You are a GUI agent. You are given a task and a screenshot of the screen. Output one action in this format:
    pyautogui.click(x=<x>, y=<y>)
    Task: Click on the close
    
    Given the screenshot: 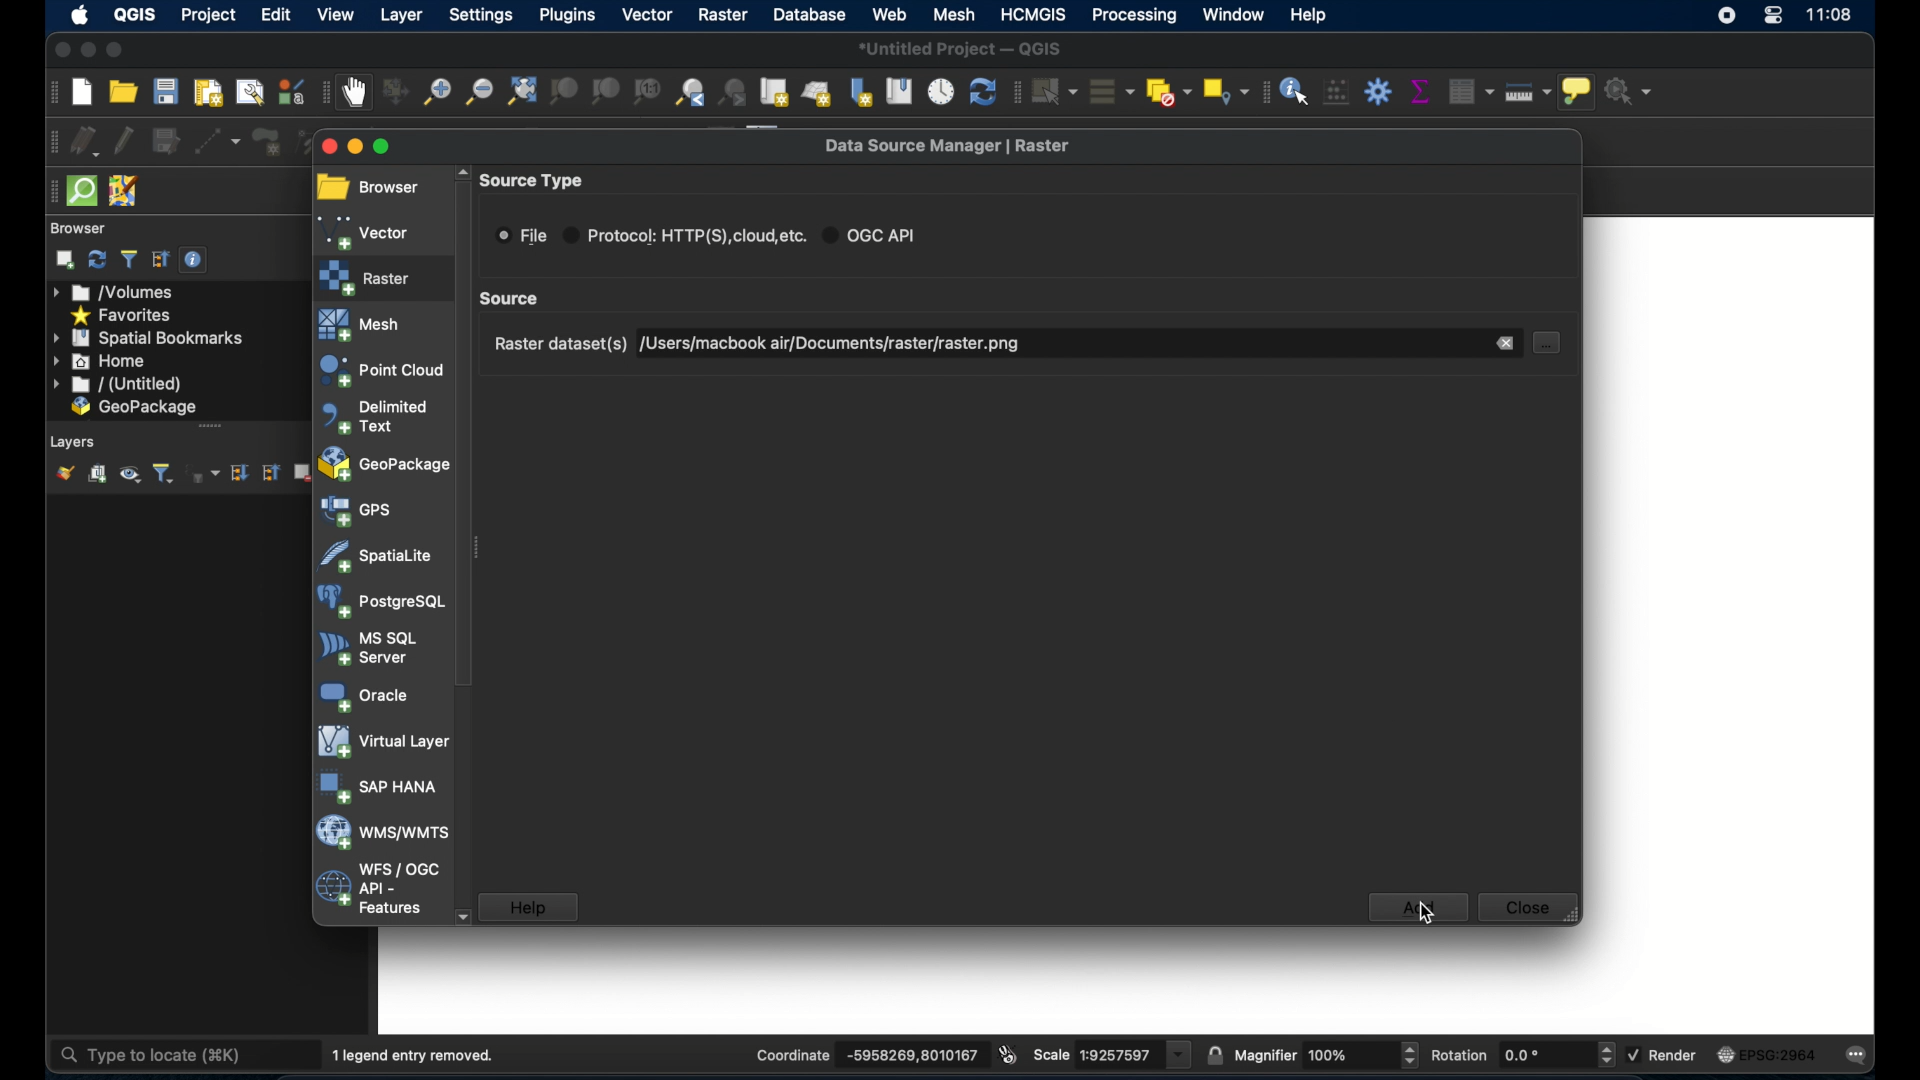 What is the action you would take?
    pyautogui.click(x=326, y=146)
    